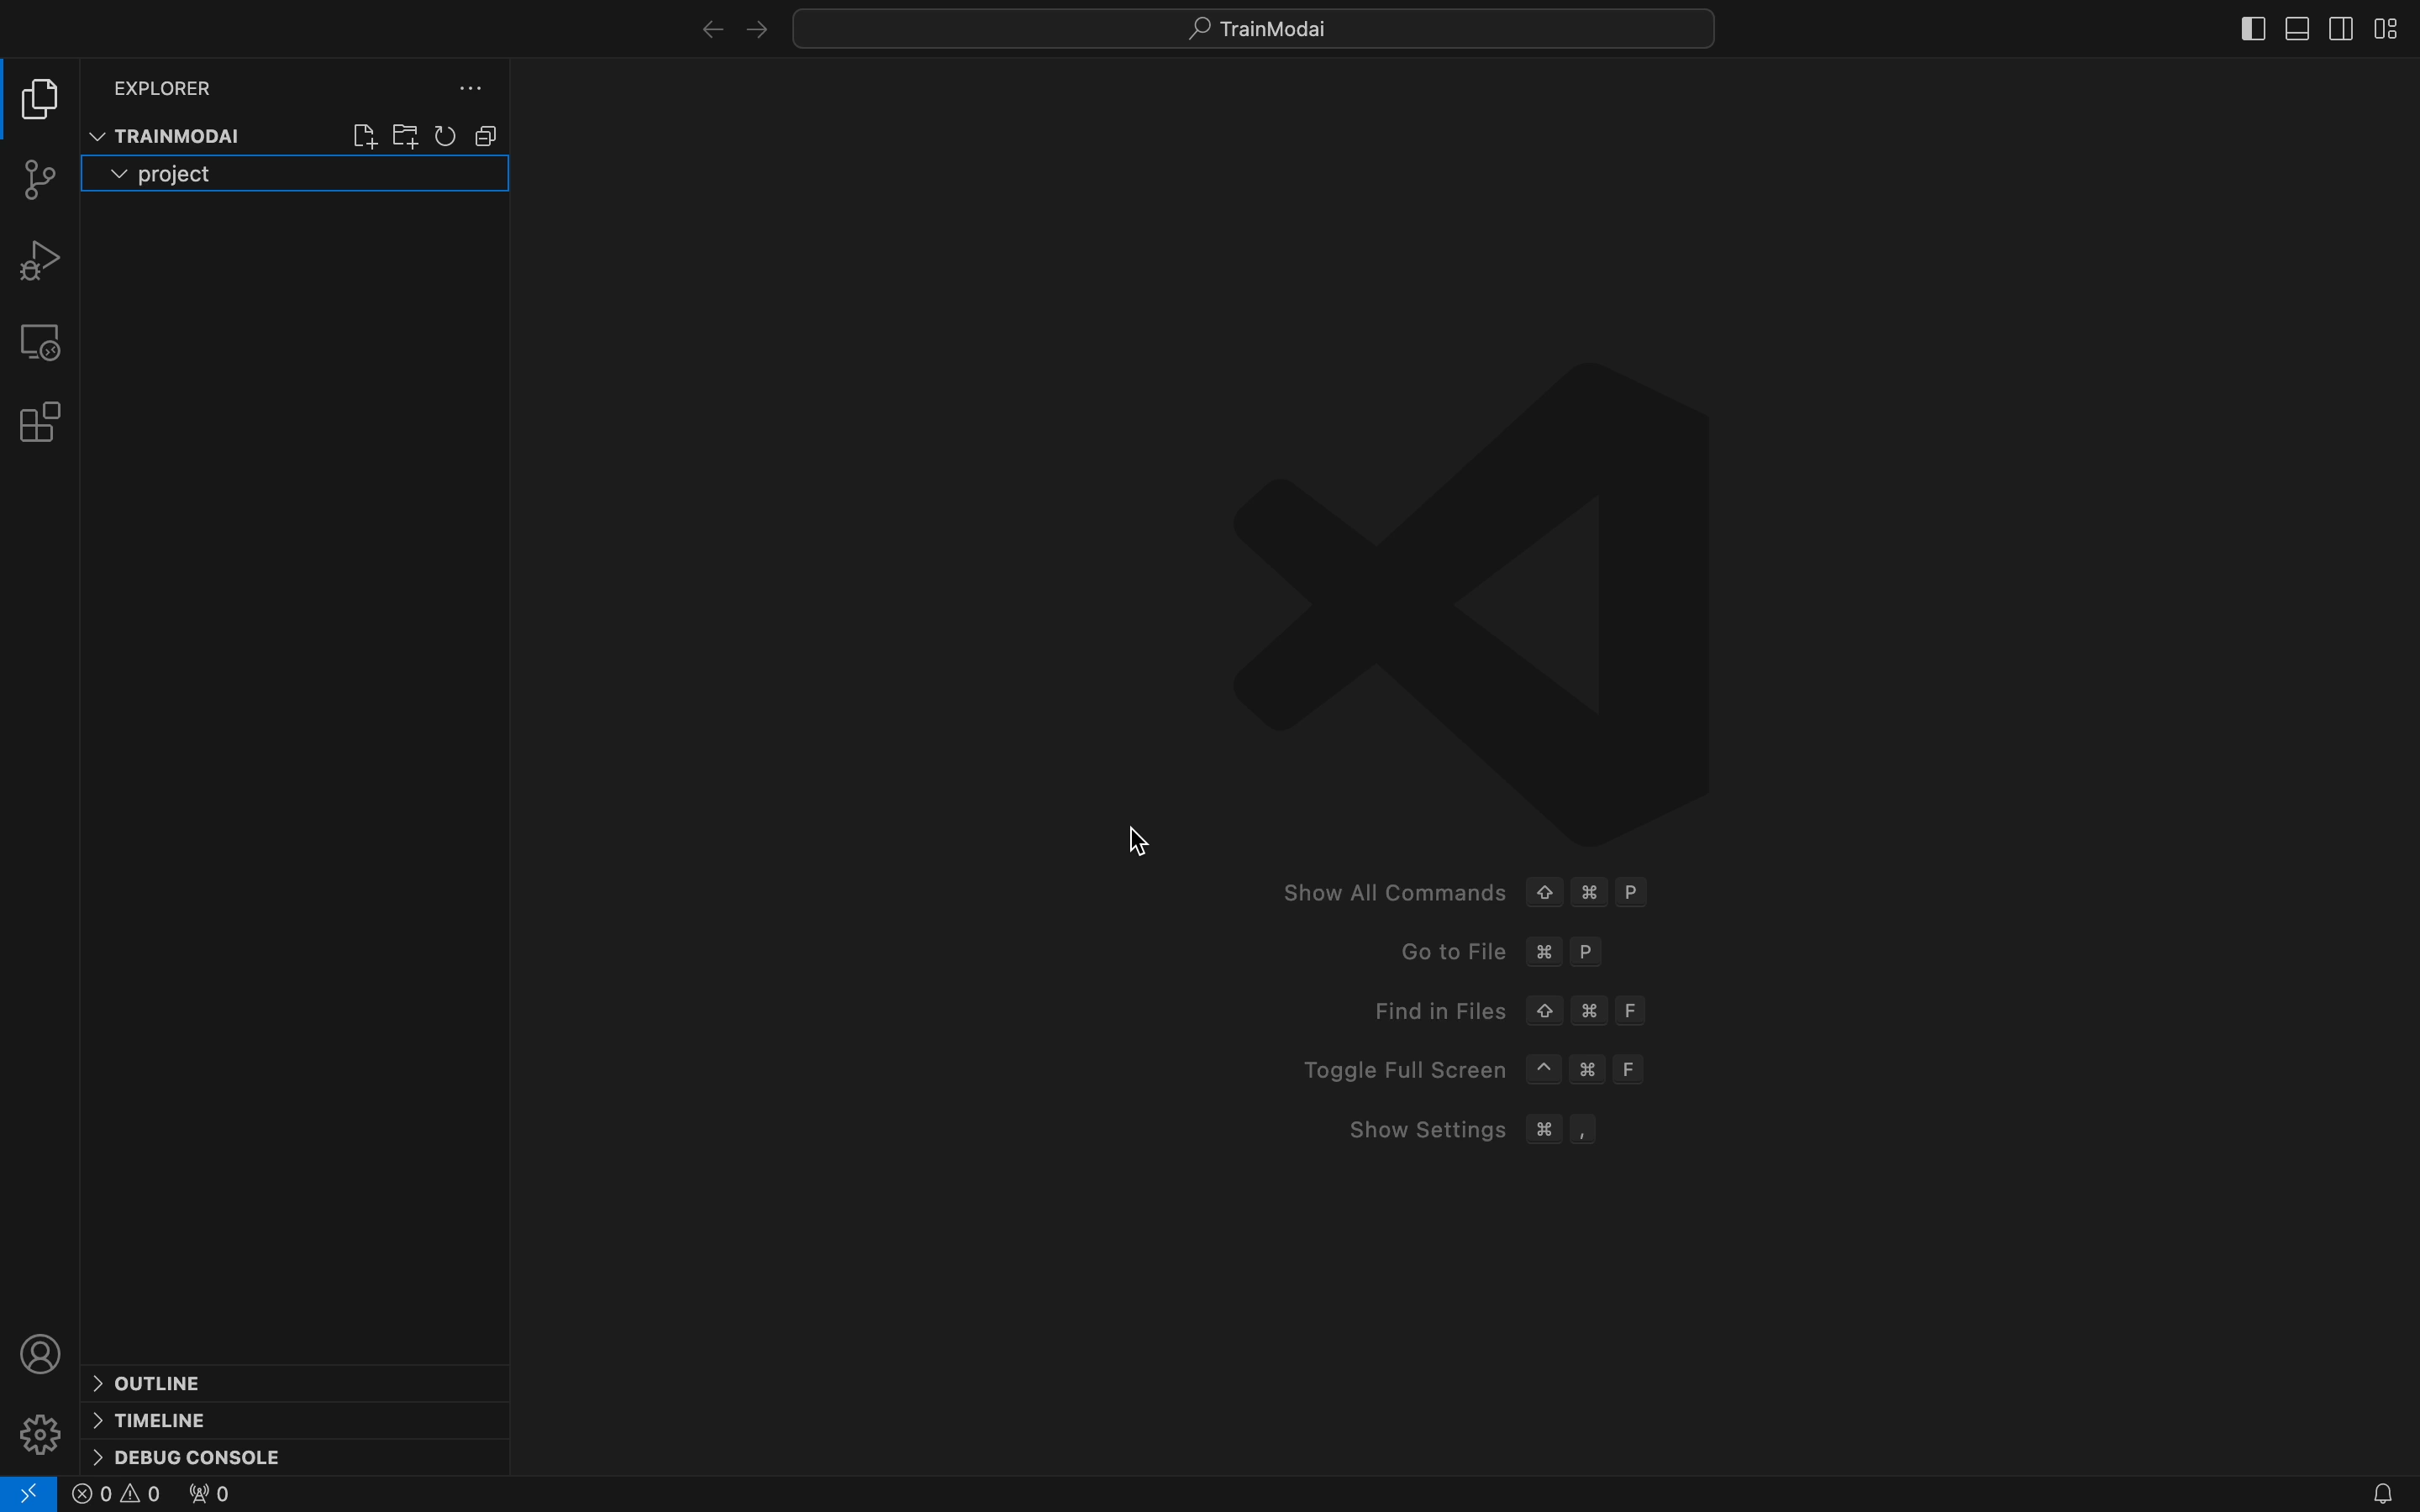 The height and width of the screenshot is (1512, 2420). I want to click on SHow All, so click(1494, 896).